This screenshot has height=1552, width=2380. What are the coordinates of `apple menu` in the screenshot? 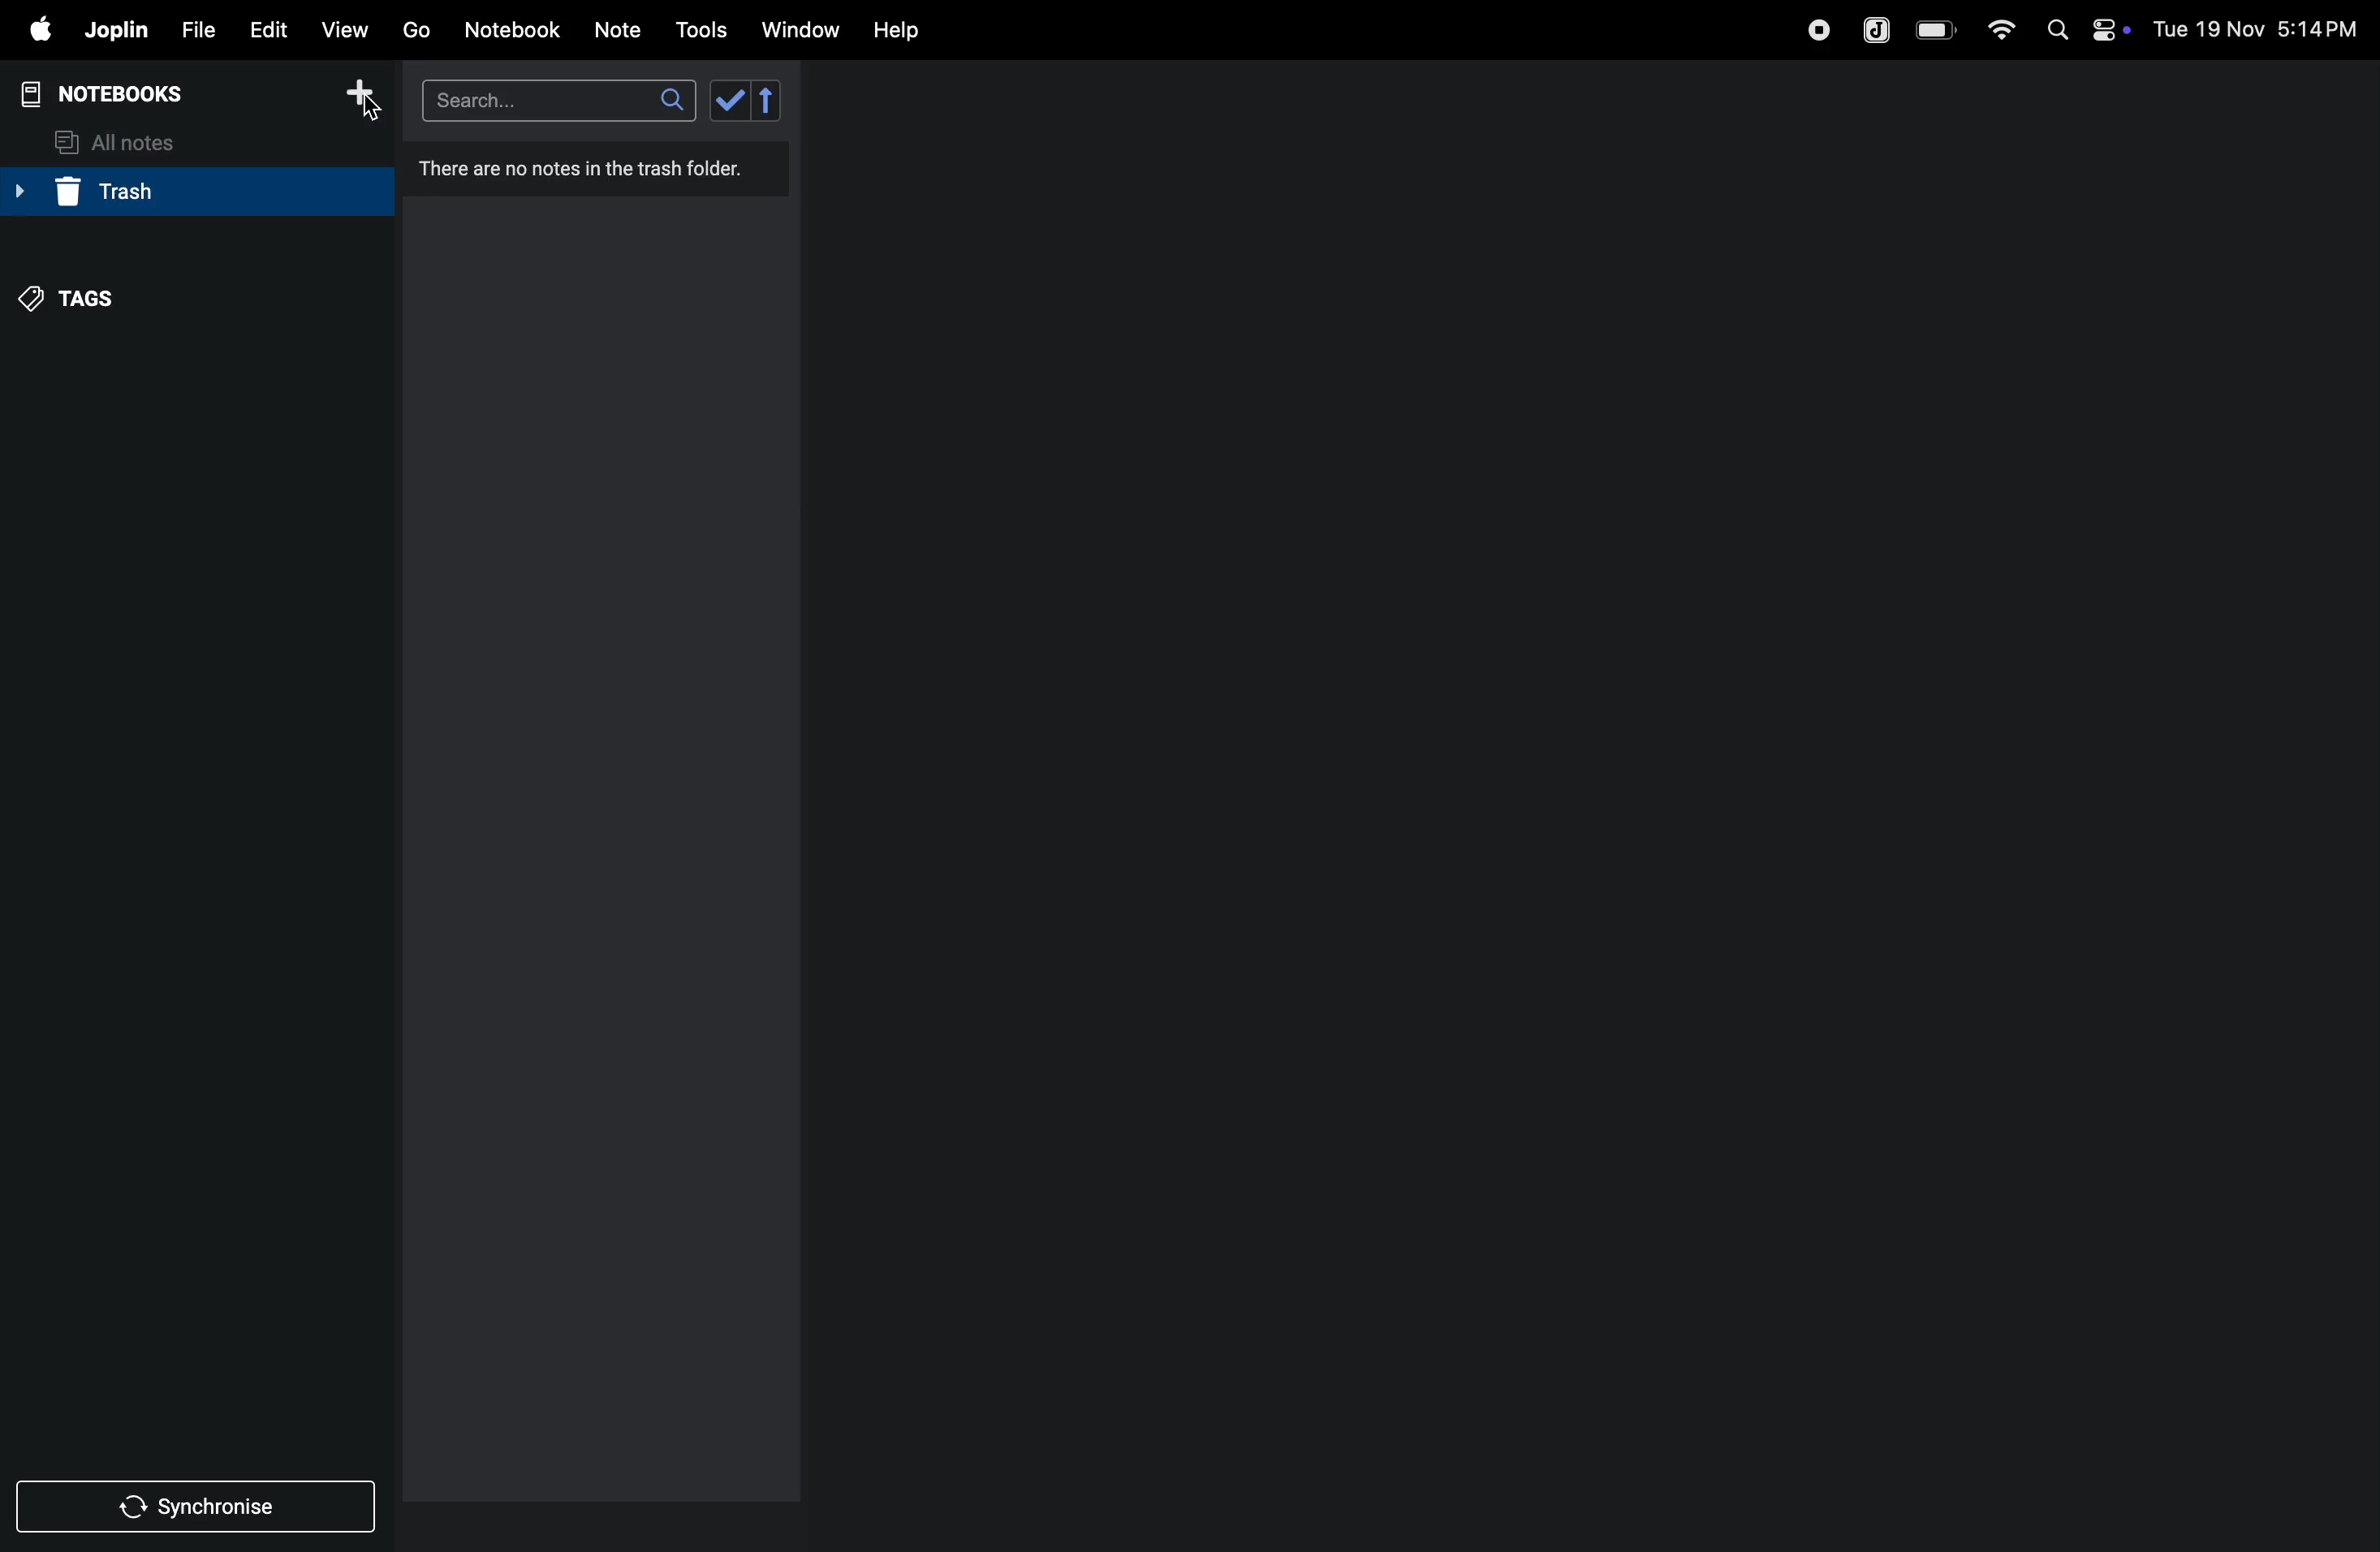 It's located at (30, 29).